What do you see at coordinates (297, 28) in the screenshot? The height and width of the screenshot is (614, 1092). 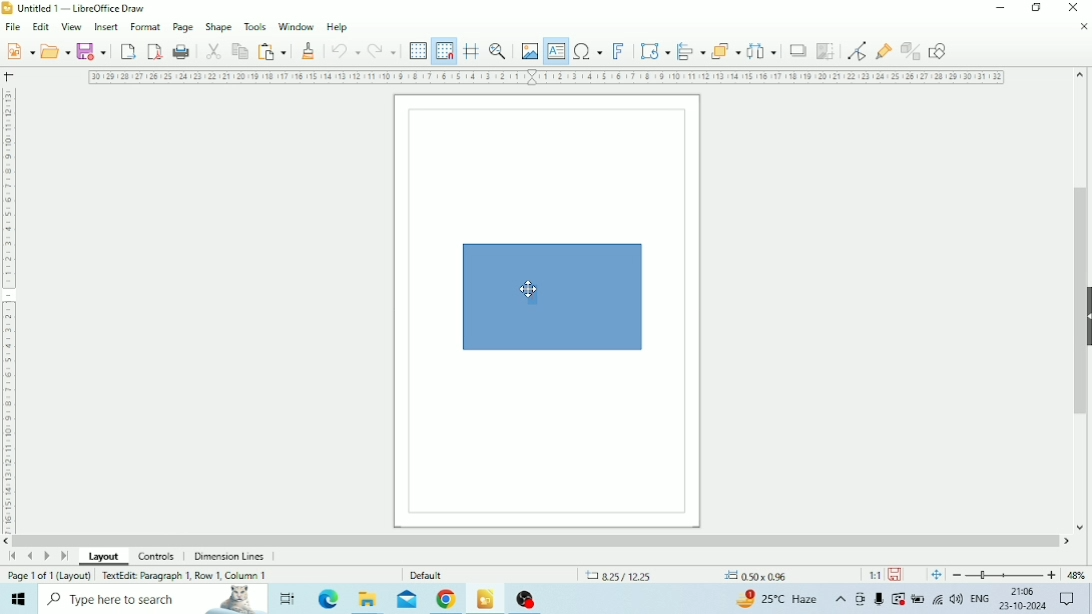 I see `Window` at bounding box center [297, 28].